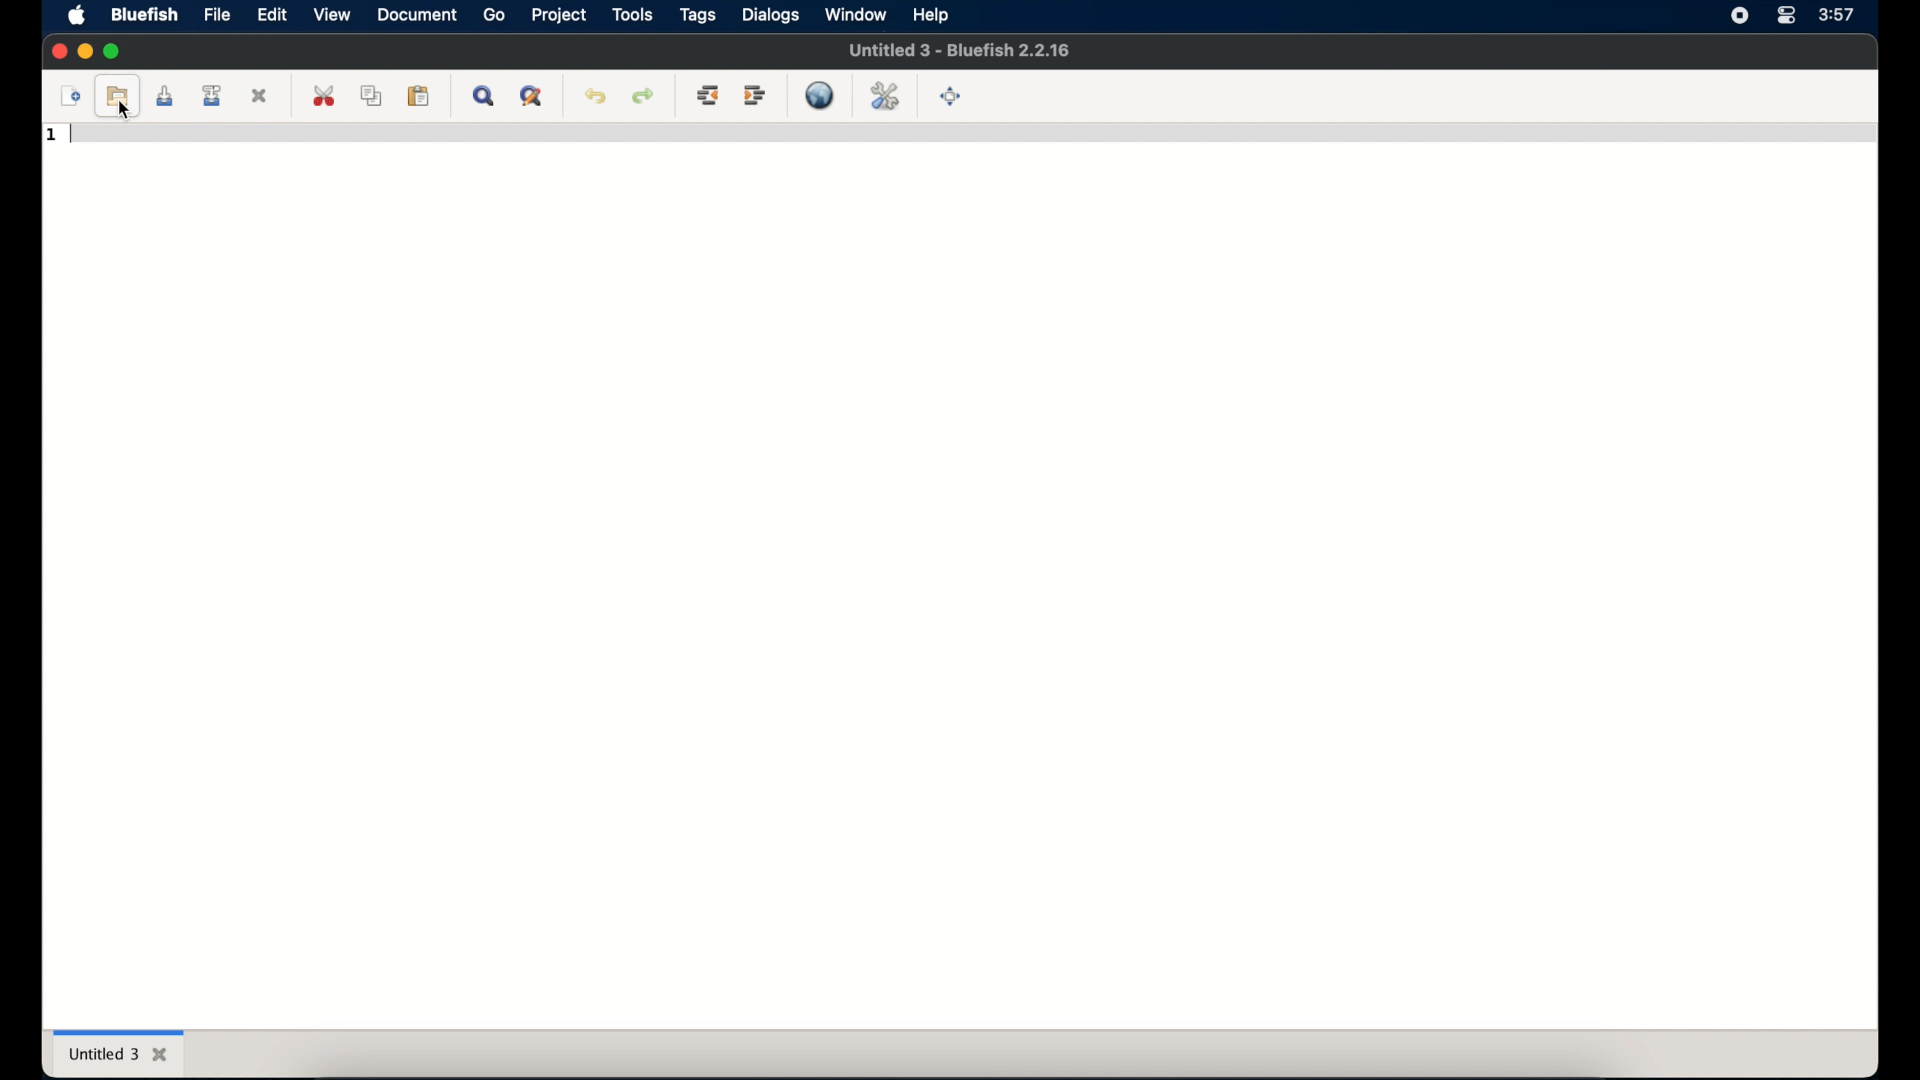 This screenshot has width=1920, height=1080. What do you see at coordinates (272, 16) in the screenshot?
I see `edit` at bounding box center [272, 16].